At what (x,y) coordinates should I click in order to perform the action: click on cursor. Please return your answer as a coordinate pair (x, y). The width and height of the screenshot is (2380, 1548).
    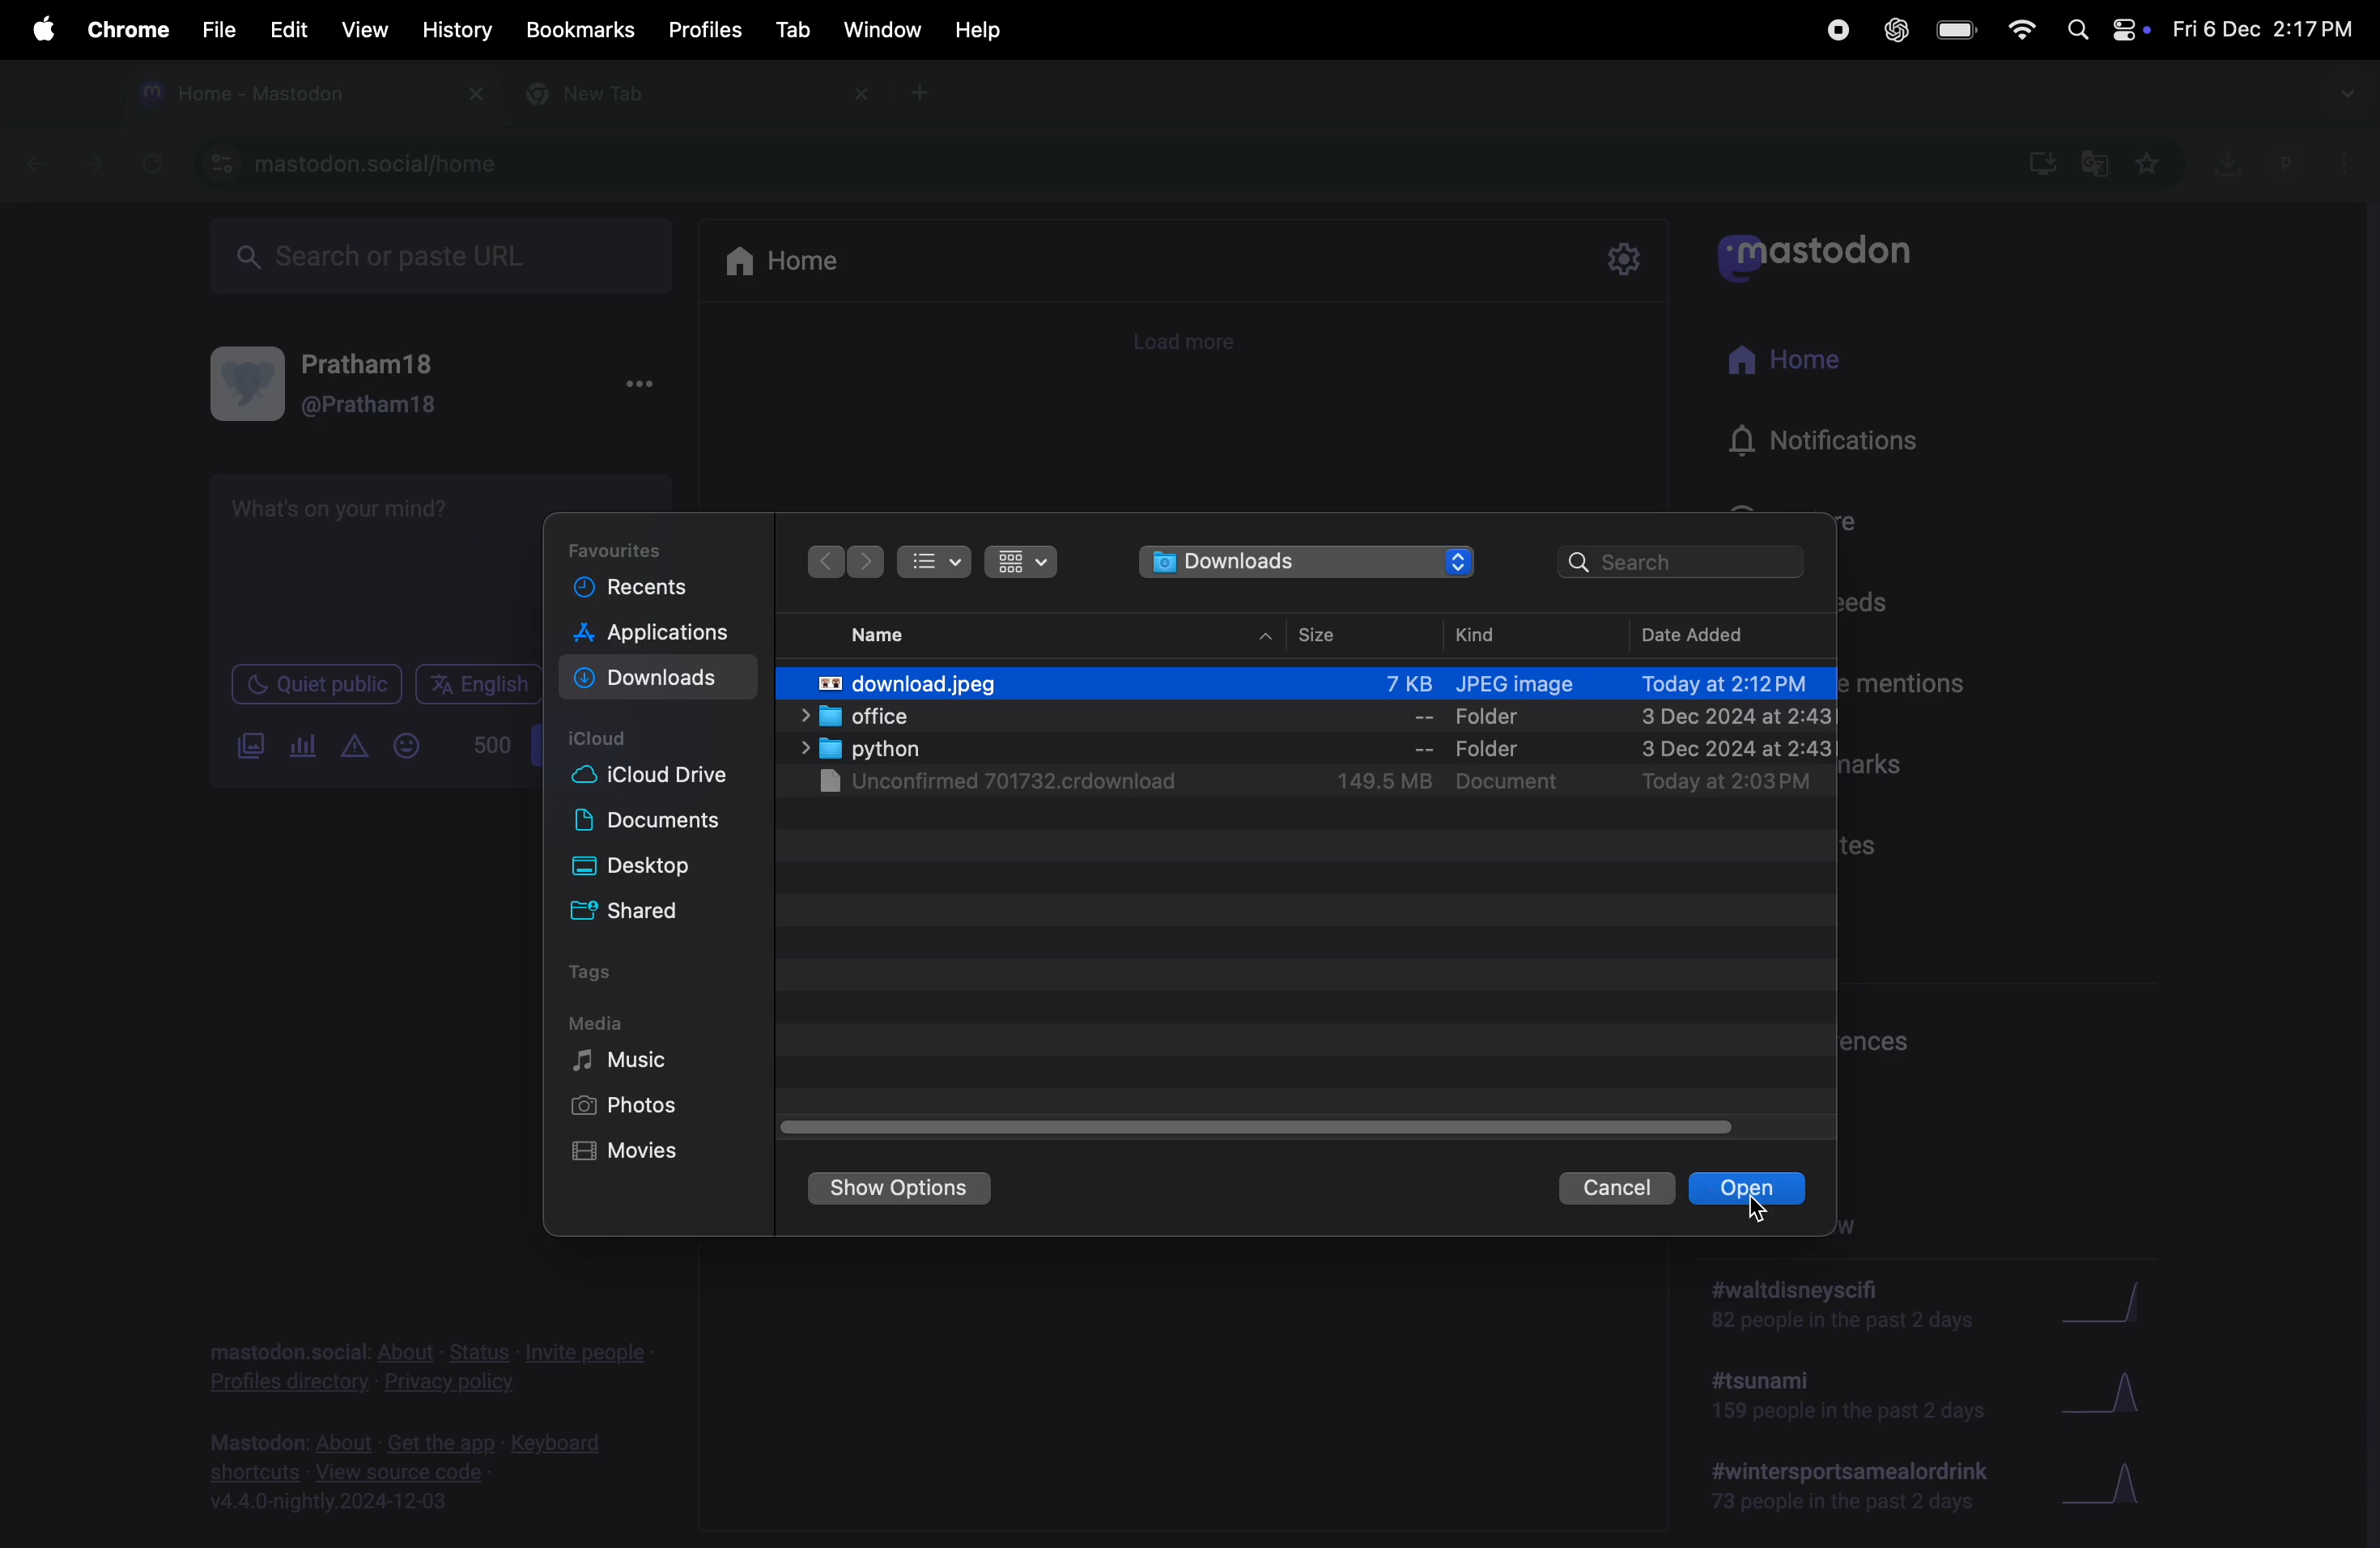
    Looking at the image, I should click on (1756, 1209).